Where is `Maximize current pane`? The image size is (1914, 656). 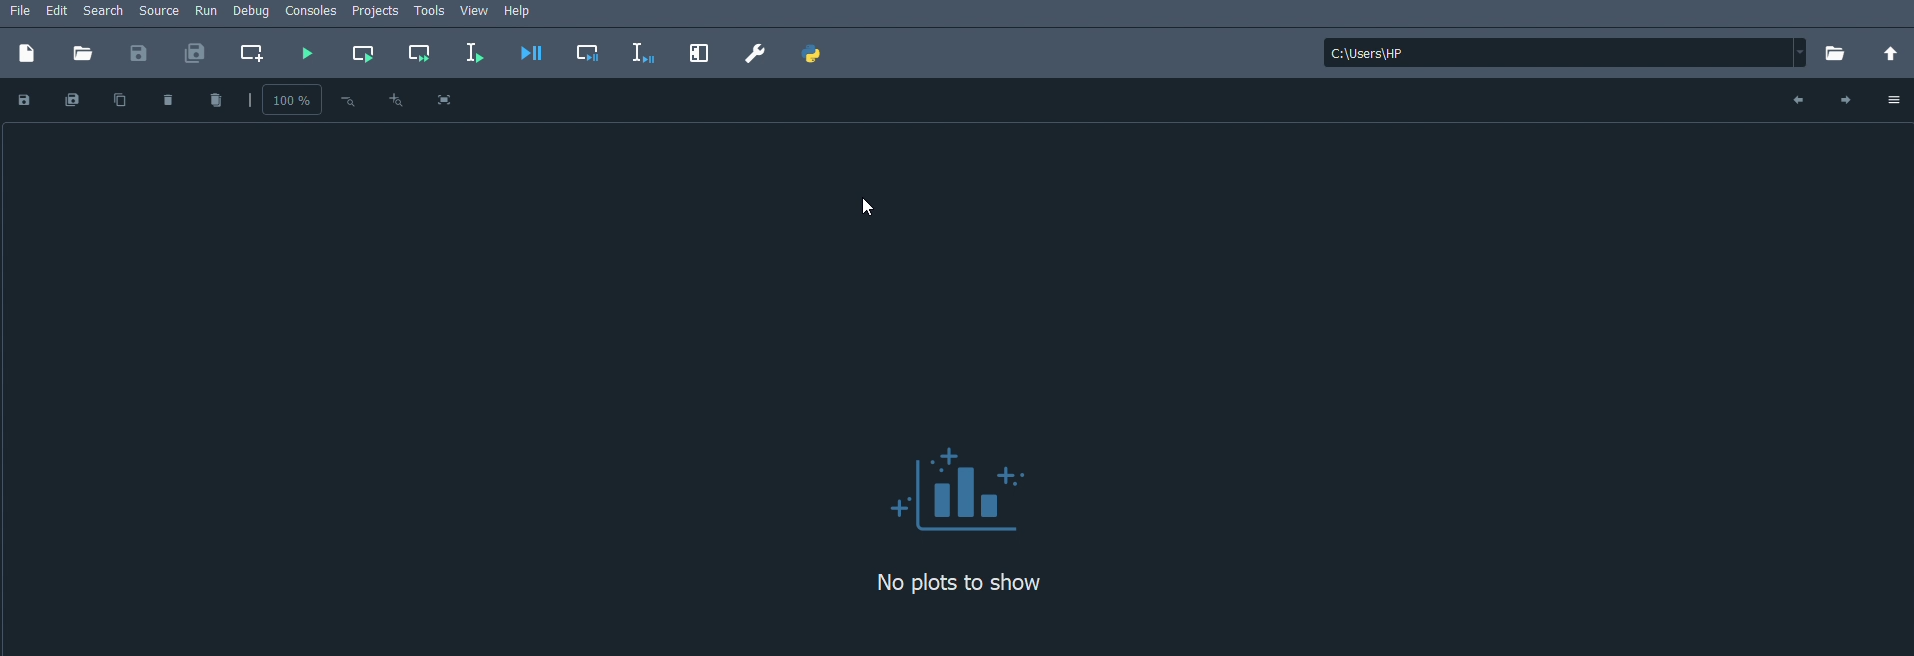 Maximize current pane is located at coordinates (700, 54).